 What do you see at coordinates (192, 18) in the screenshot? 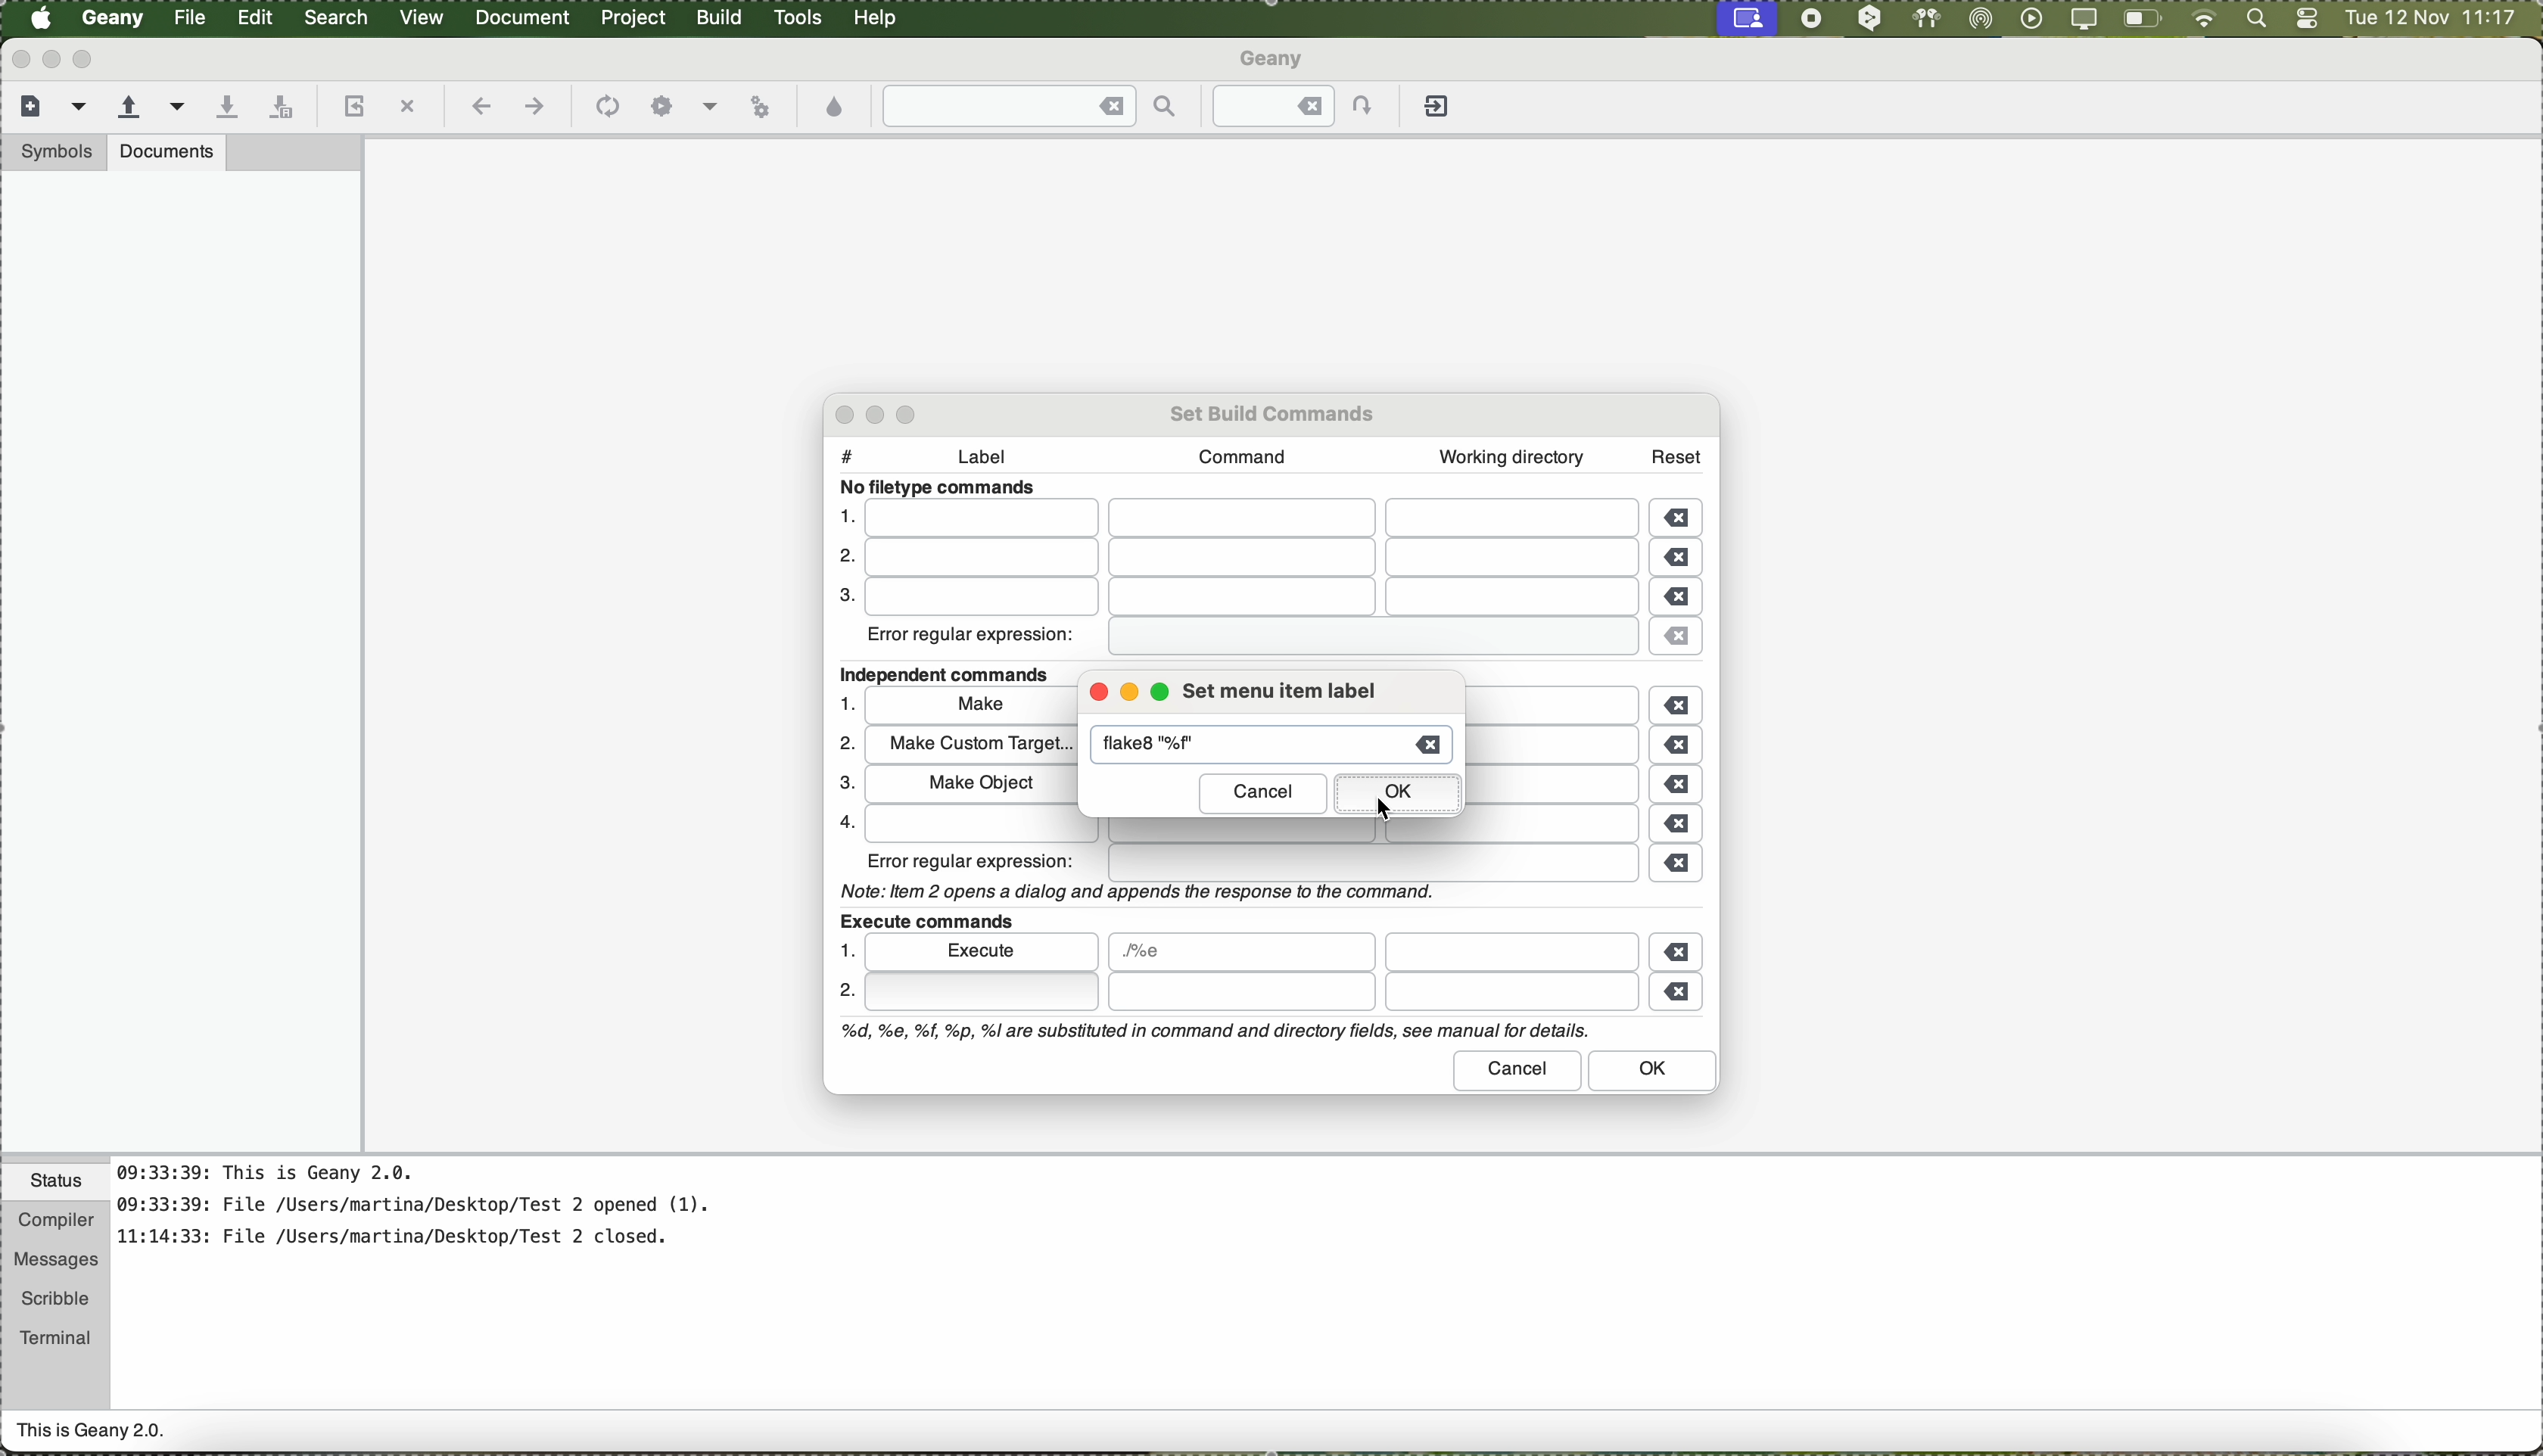
I see `file` at bounding box center [192, 18].